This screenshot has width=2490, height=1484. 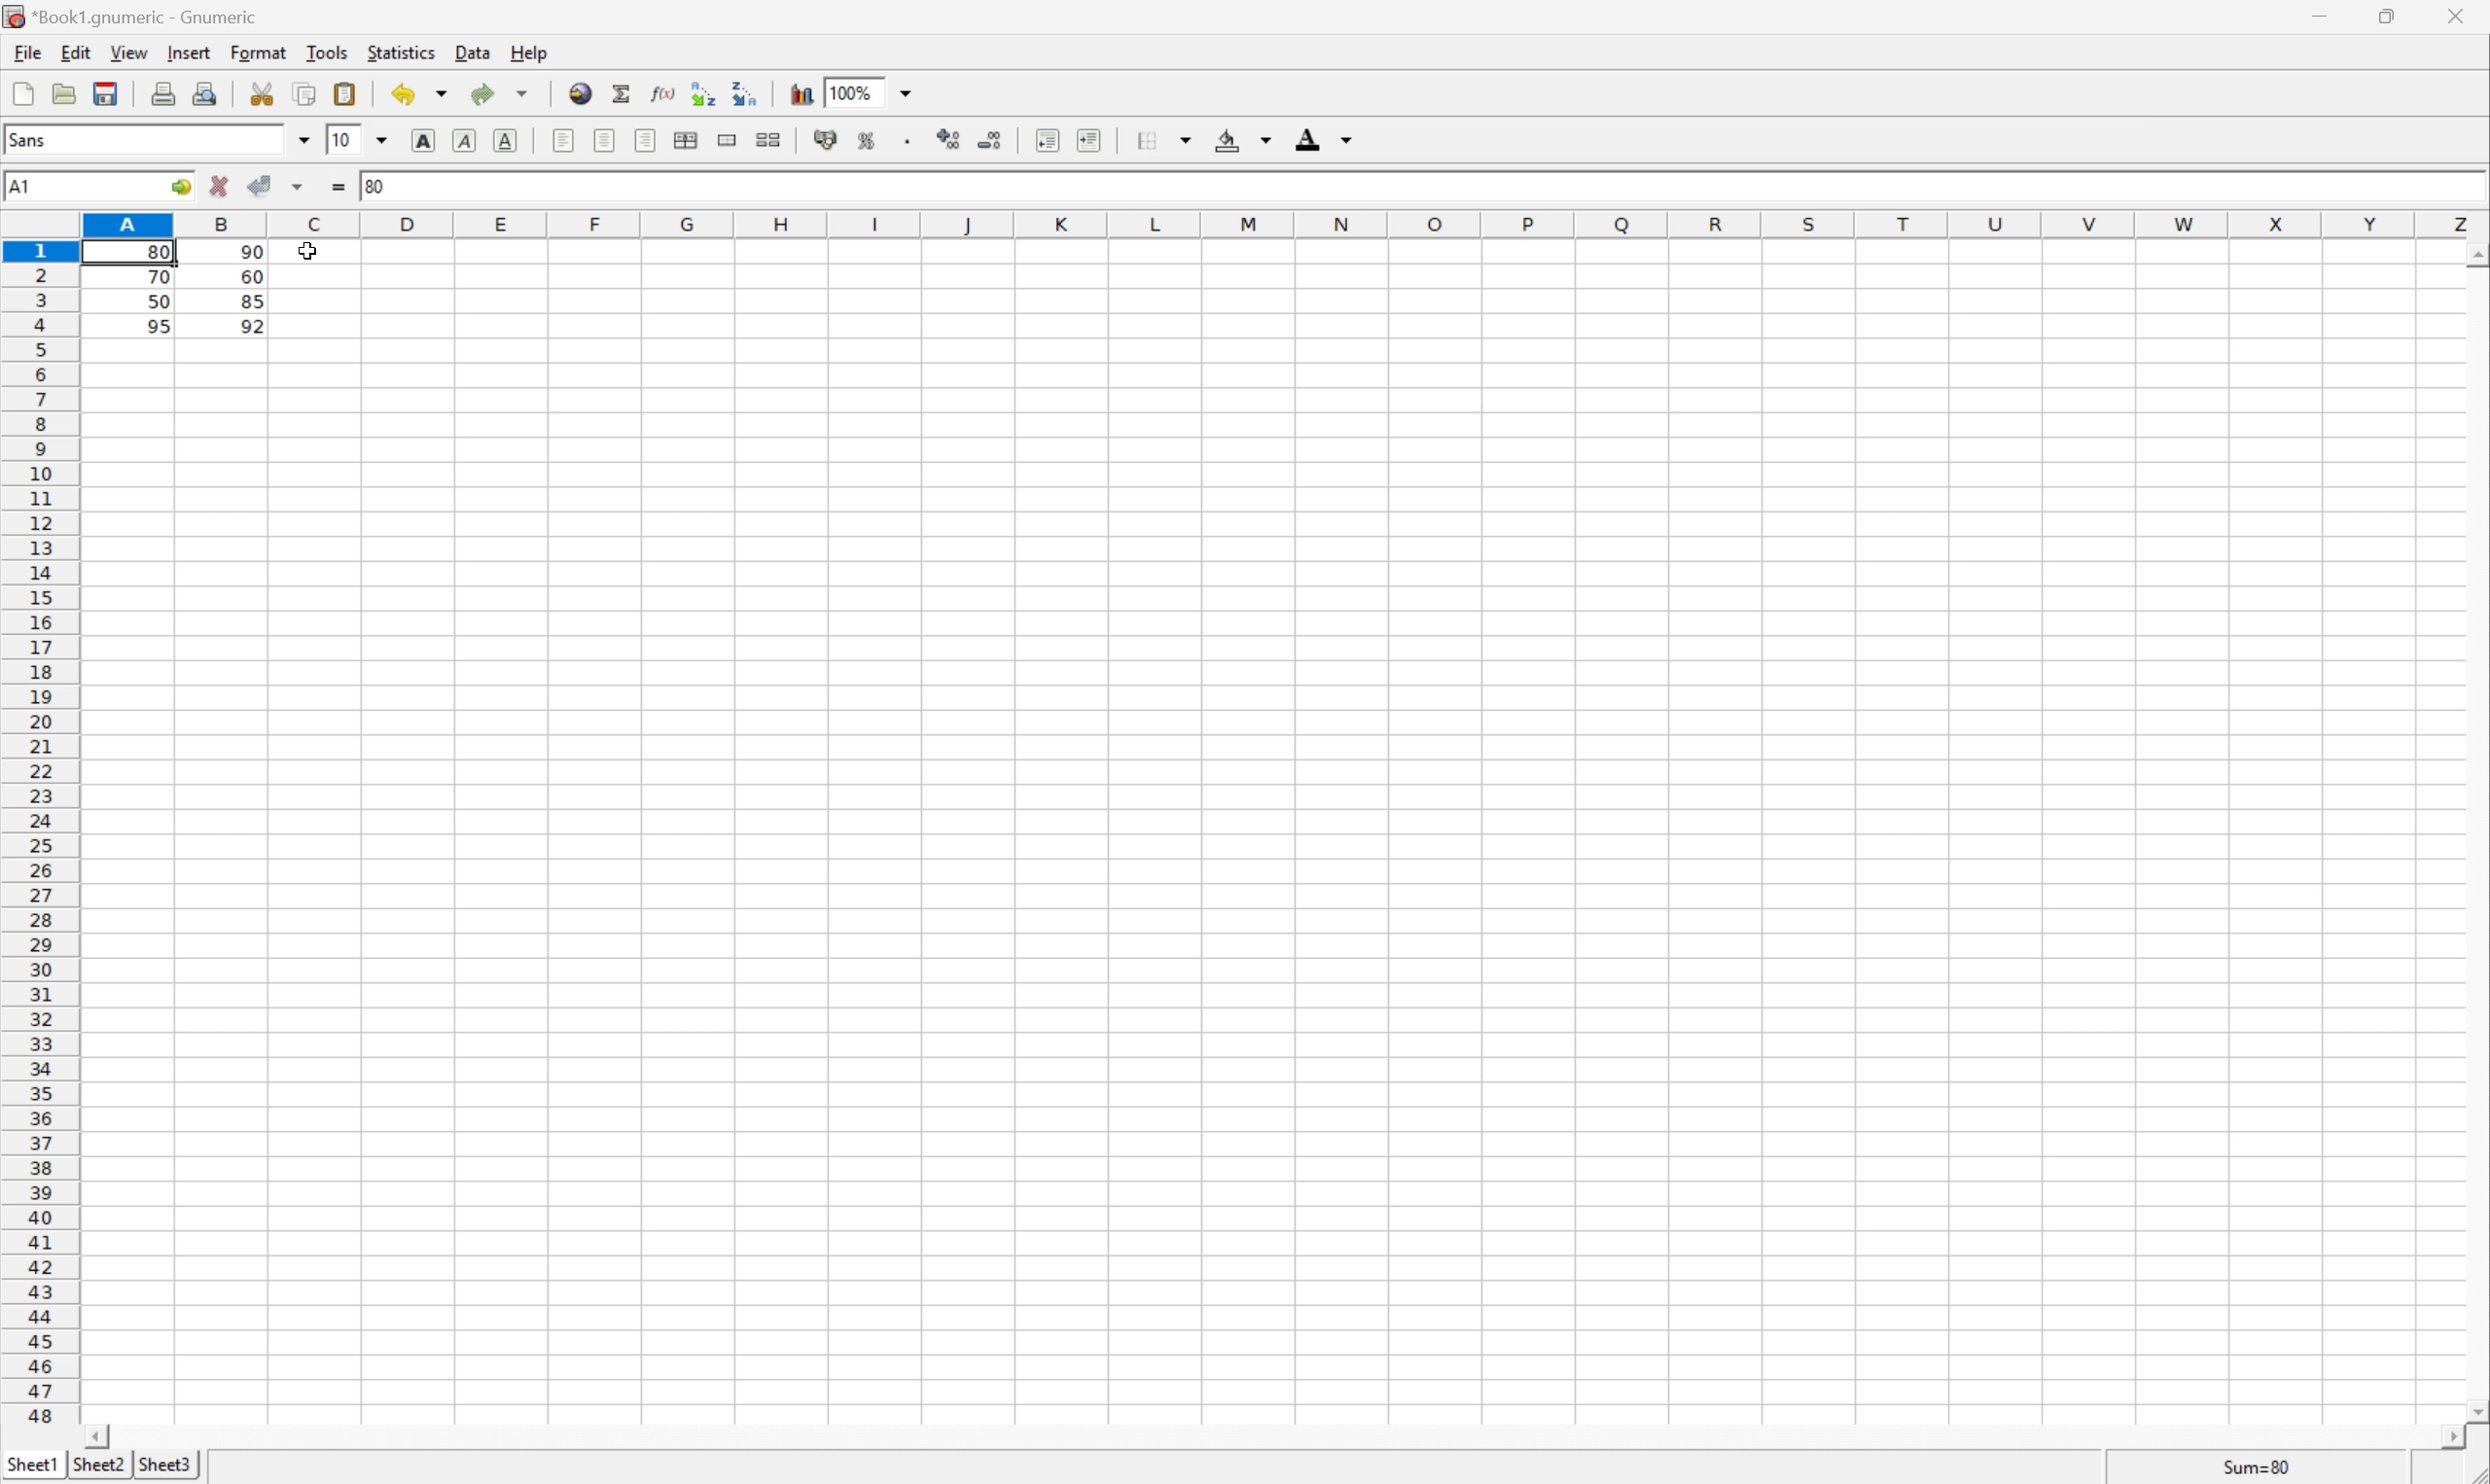 What do you see at coordinates (2255, 1467) in the screenshot?
I see `Sum=80` at bounding box center [2255, 1467].